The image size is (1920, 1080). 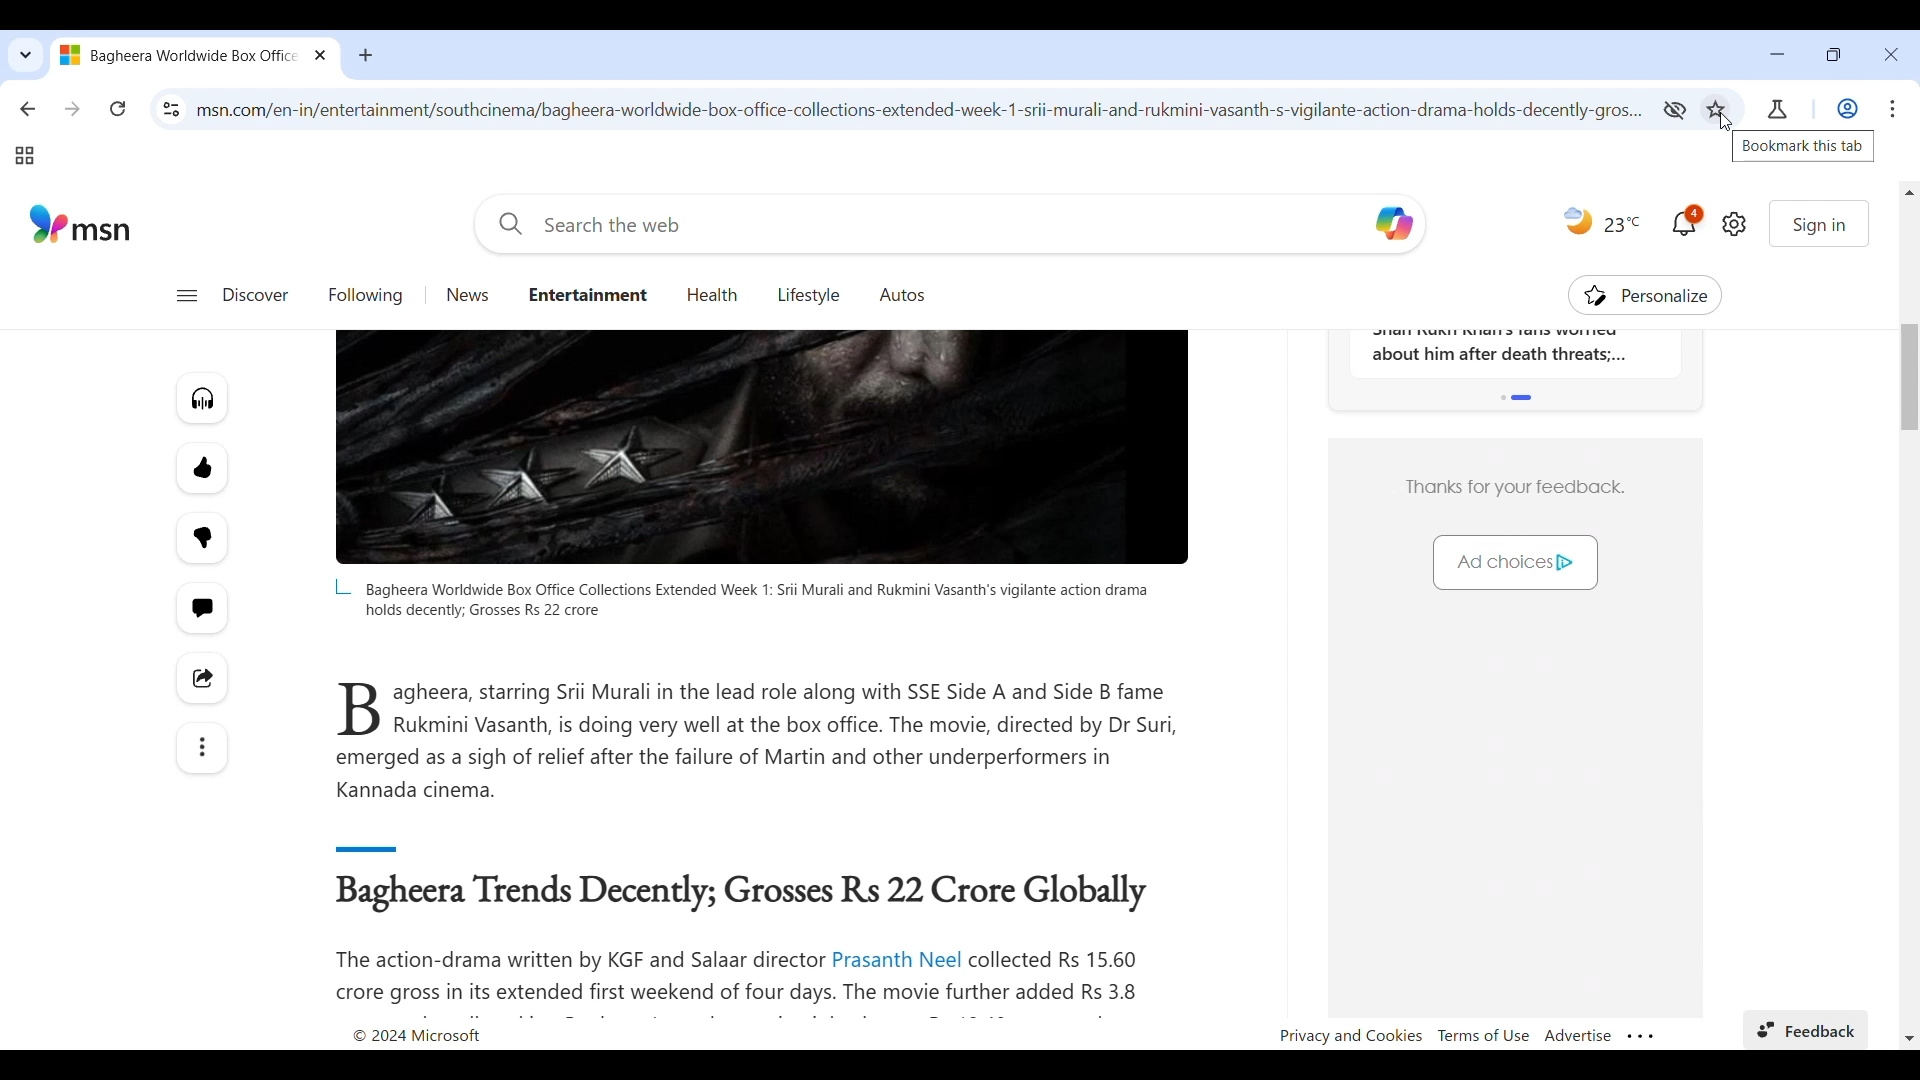 I want to click on Chrome labs, so click(x=1778, y=109).